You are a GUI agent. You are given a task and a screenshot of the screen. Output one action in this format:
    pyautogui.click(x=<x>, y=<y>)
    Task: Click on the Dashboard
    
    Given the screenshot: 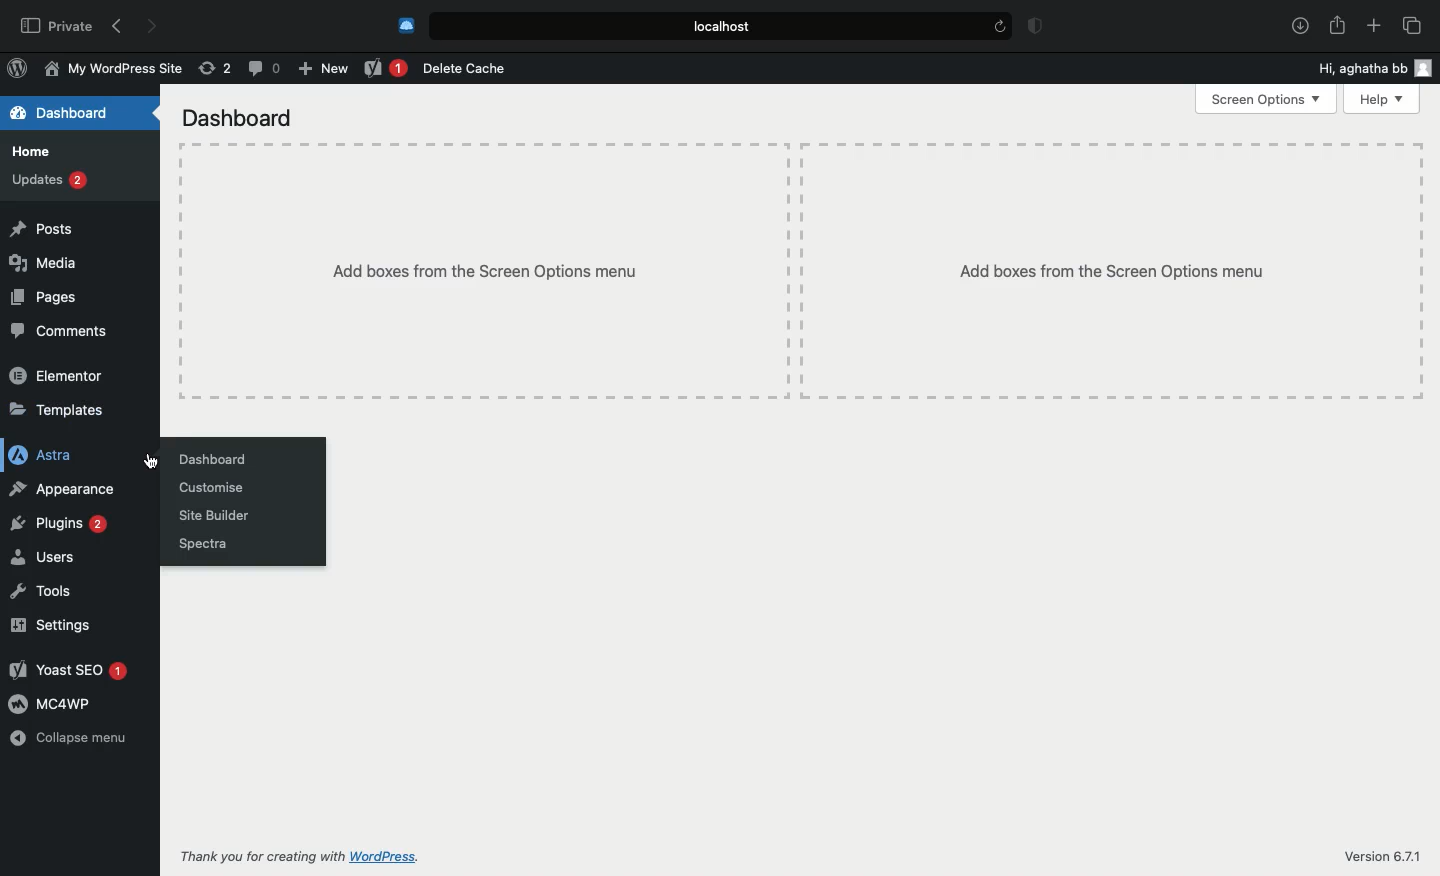 What is the action you would take?
    pyautogui.click(x=214, y=460)
    